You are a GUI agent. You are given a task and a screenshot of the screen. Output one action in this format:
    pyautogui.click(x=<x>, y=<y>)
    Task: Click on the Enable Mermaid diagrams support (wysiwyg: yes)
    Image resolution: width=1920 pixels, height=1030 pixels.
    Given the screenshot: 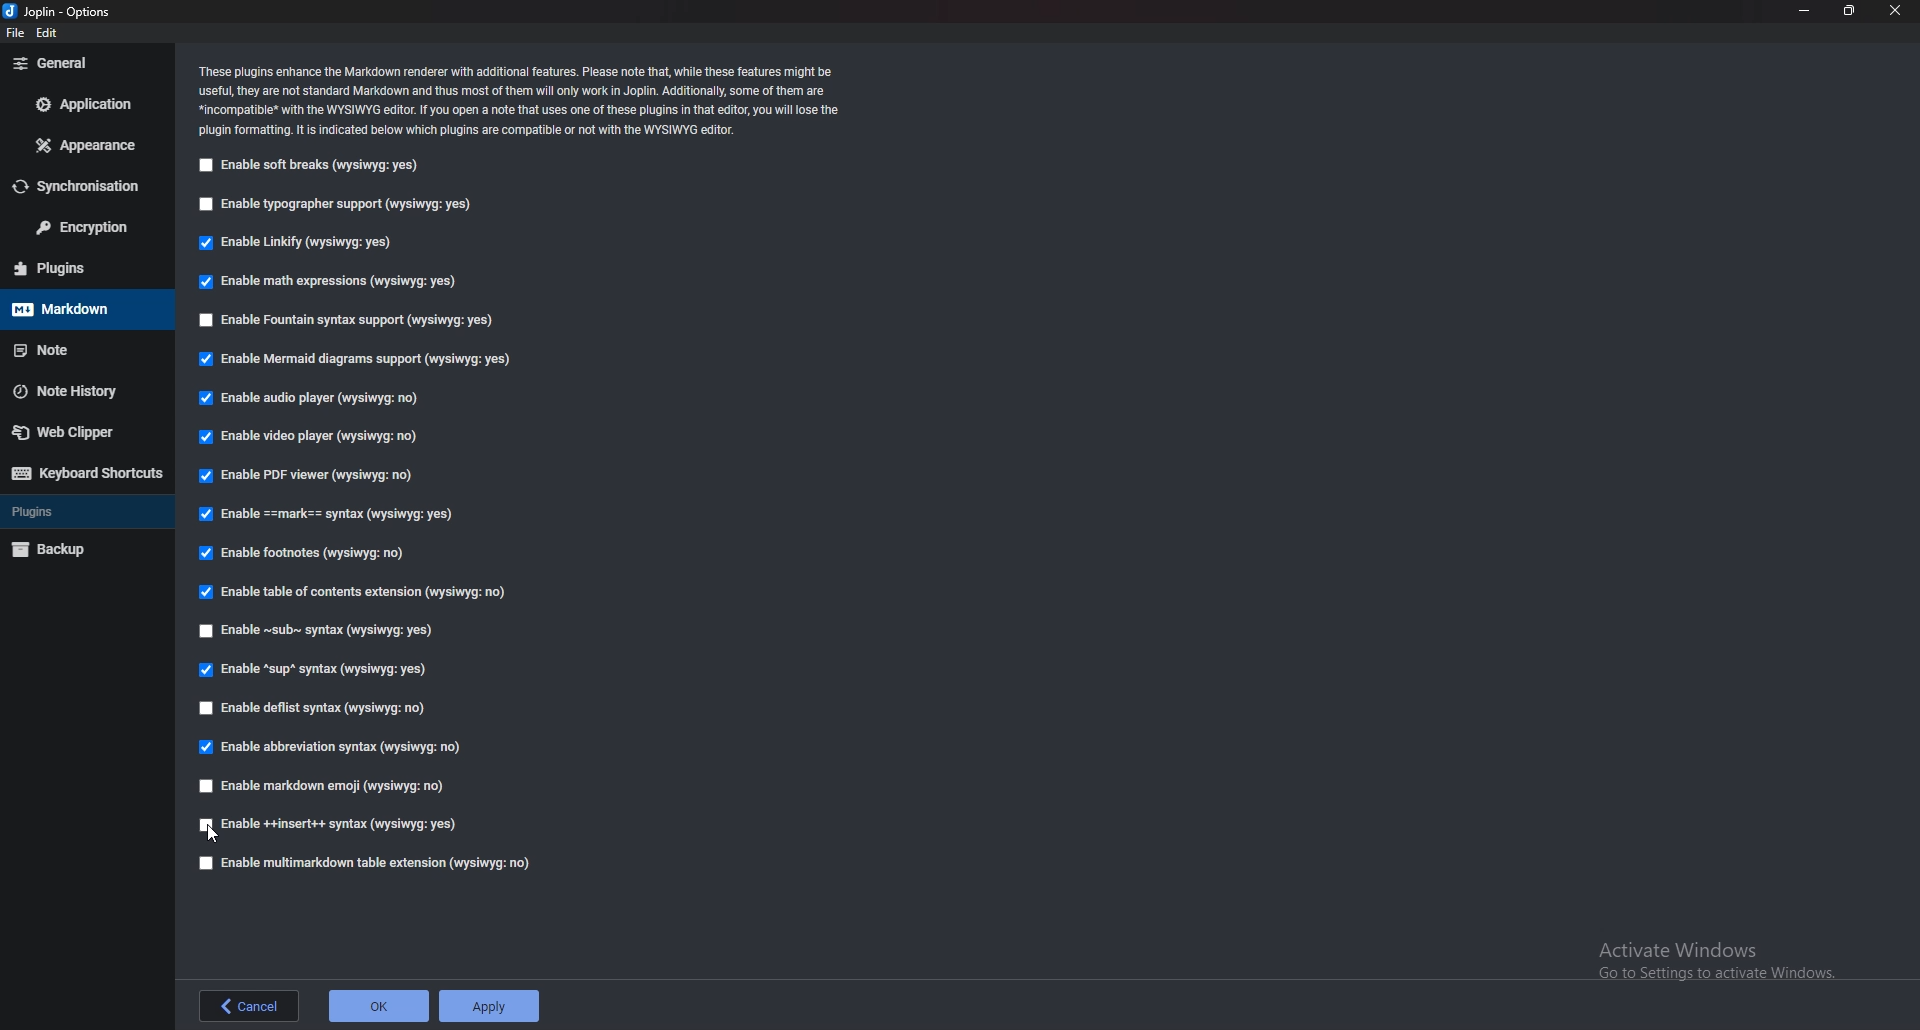 What is the action you would take?
    pyautogui.click(x=354, y=357)
    